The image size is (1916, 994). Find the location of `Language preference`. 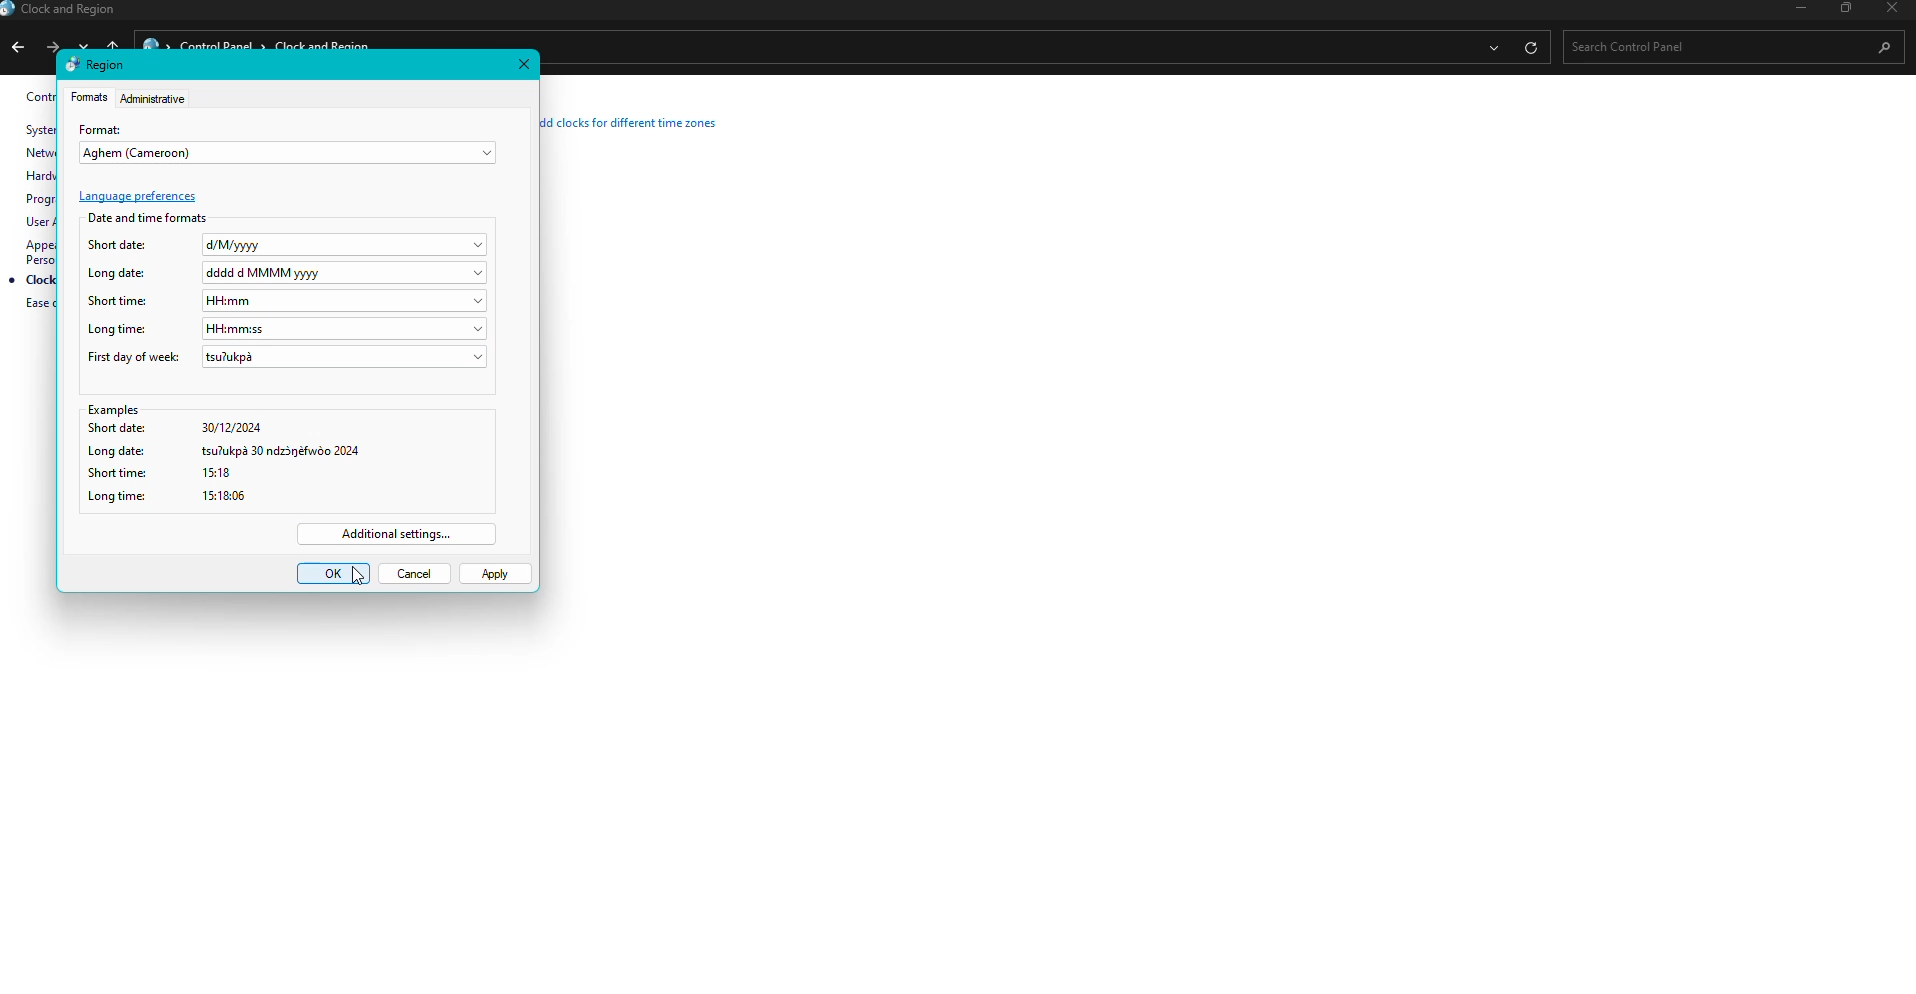

Language preference is located at coordinates (139, 197).